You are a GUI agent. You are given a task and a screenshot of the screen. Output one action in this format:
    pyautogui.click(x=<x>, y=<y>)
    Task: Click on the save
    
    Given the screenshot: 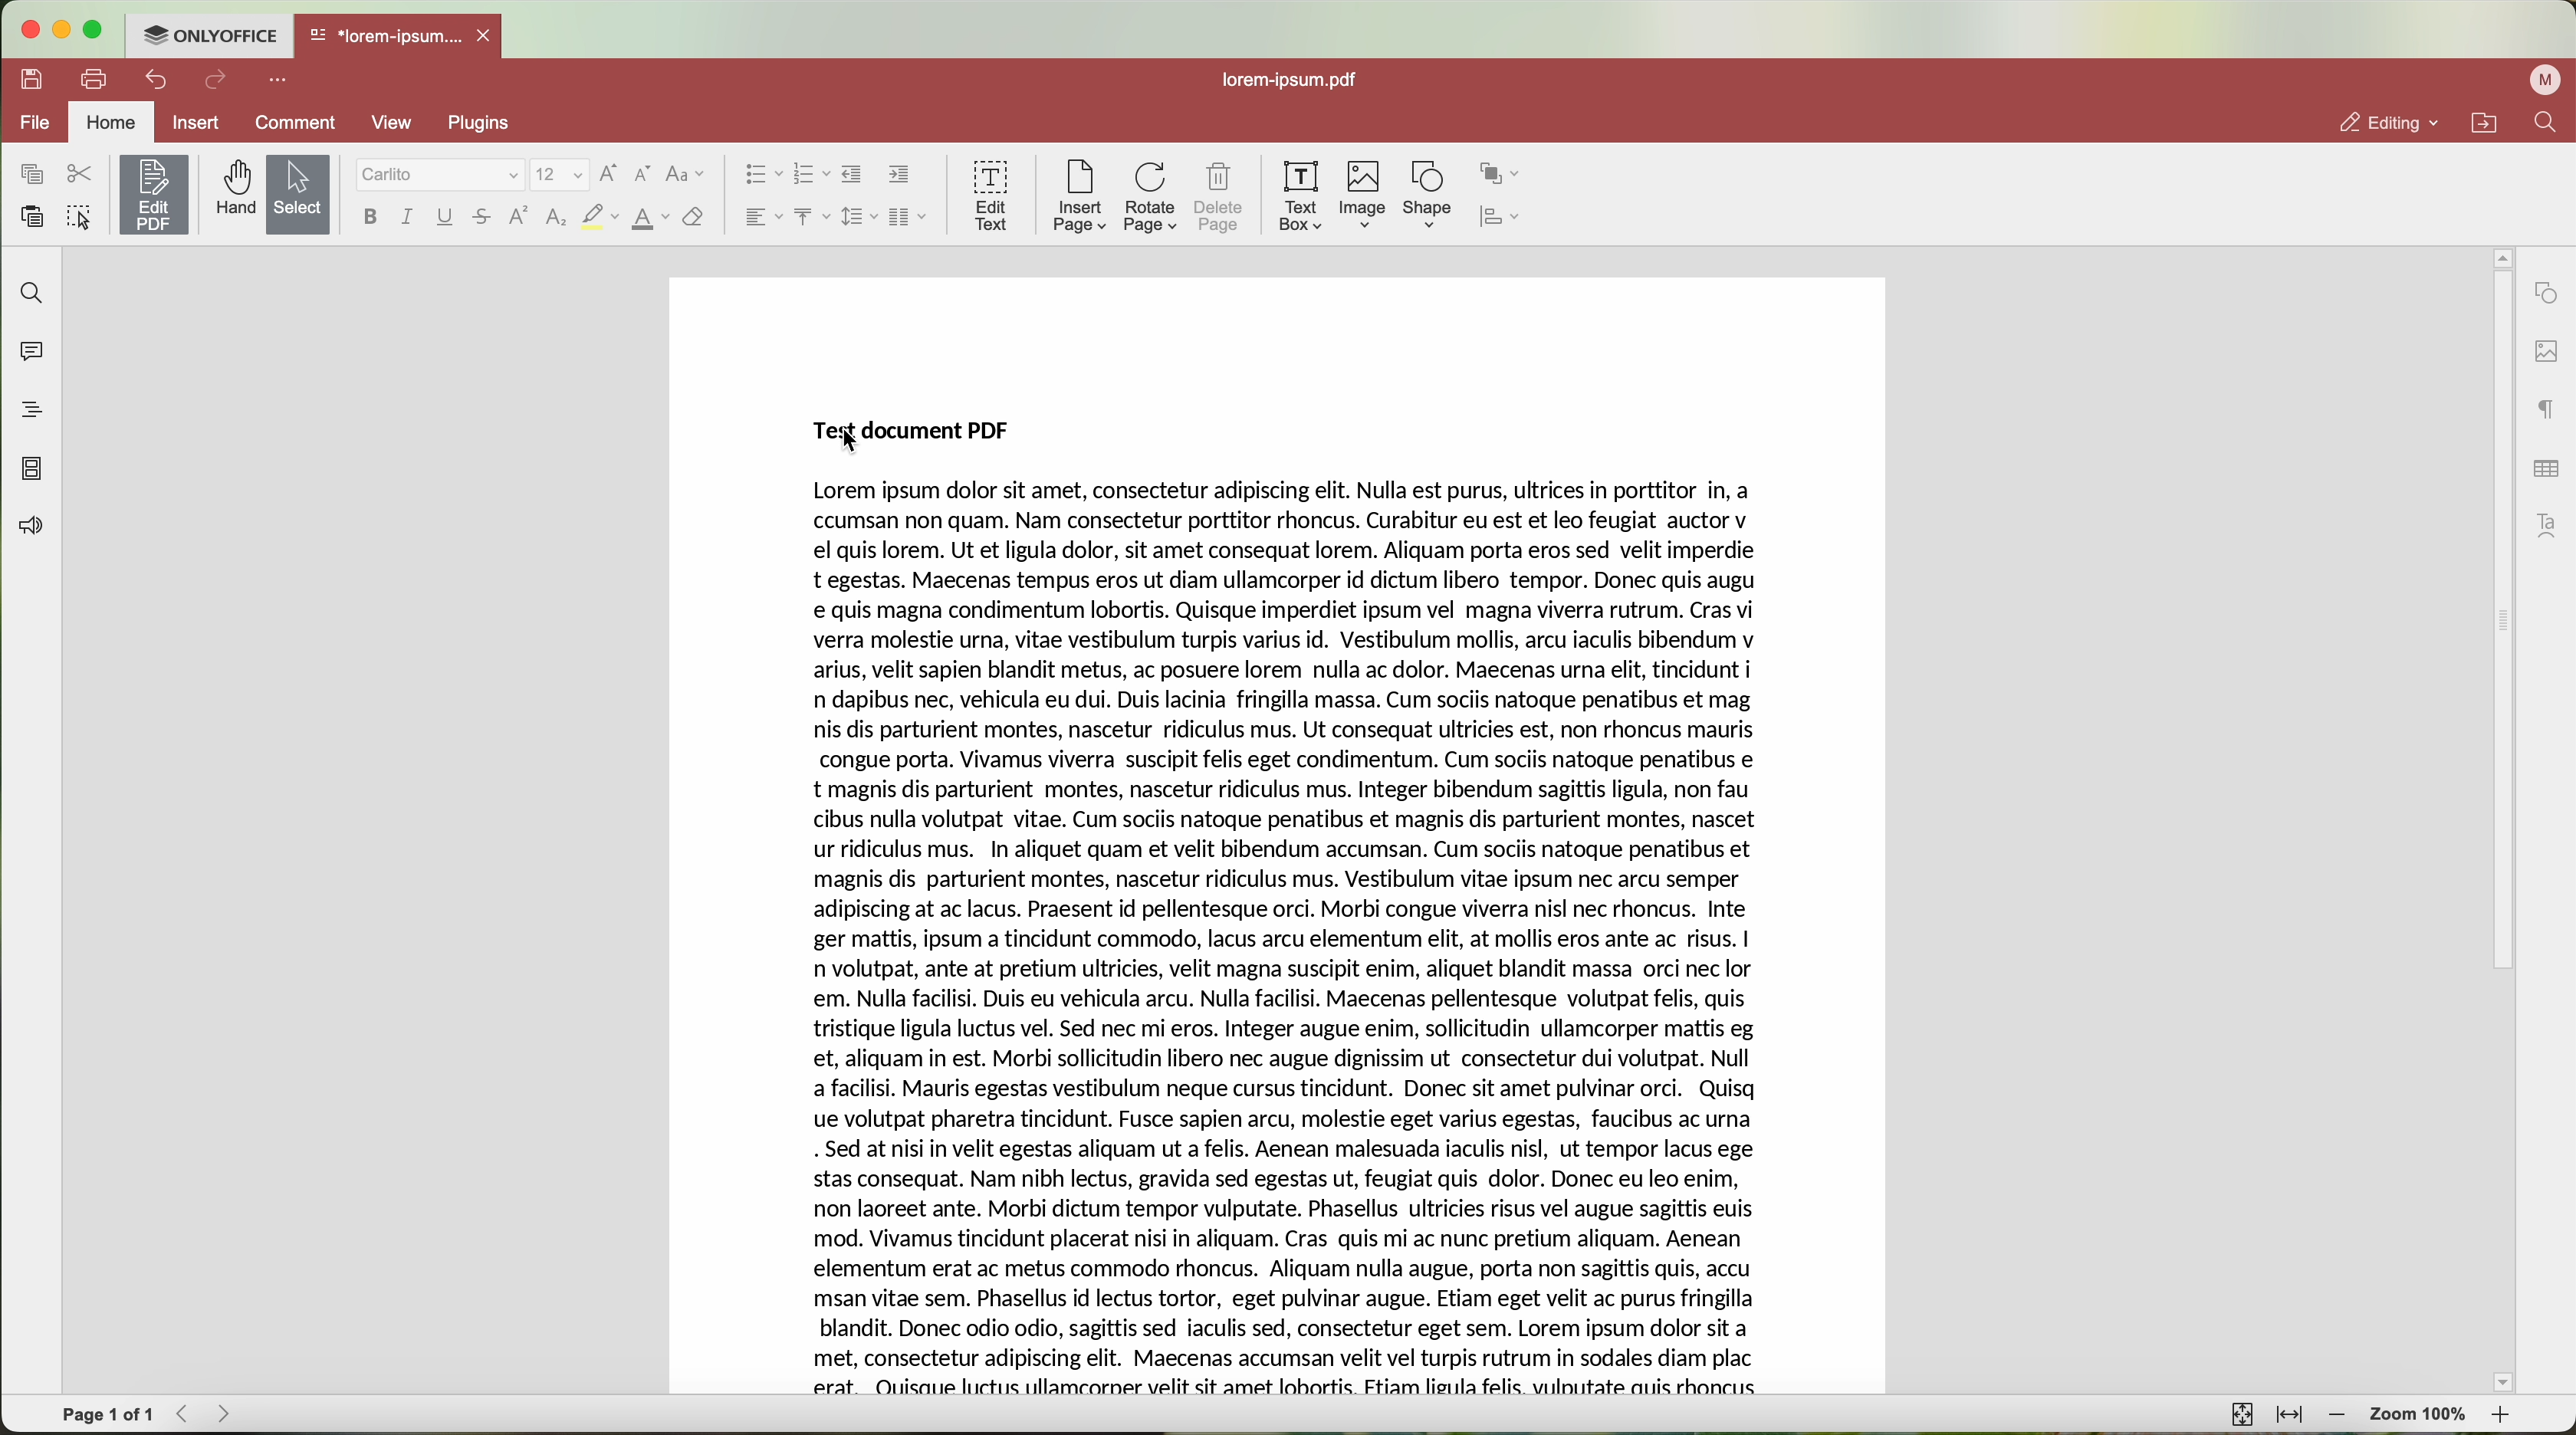 What is the action you would take?
    pyautogui.click(x=33, y=80)
    